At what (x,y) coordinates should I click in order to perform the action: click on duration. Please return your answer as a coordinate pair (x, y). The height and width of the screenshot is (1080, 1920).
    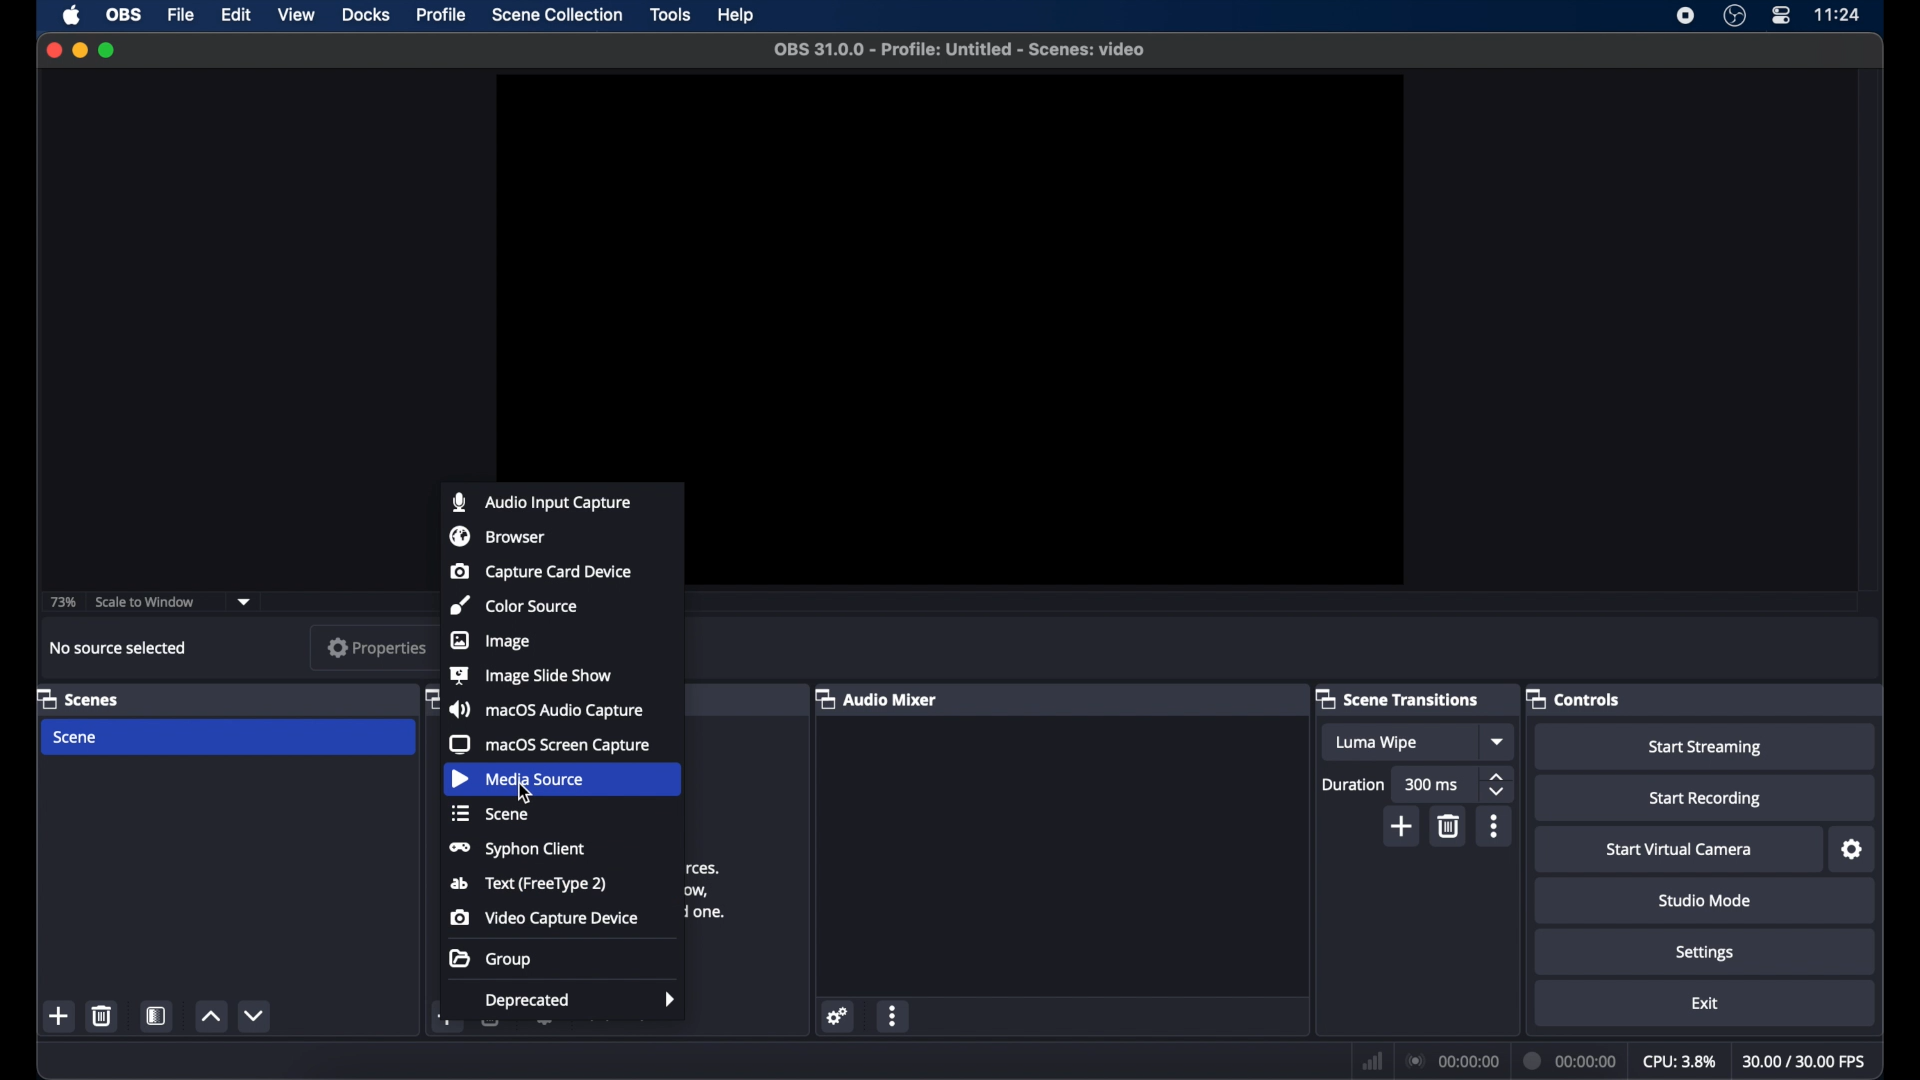
    Looking at the image, I should click on (1571, 1061).